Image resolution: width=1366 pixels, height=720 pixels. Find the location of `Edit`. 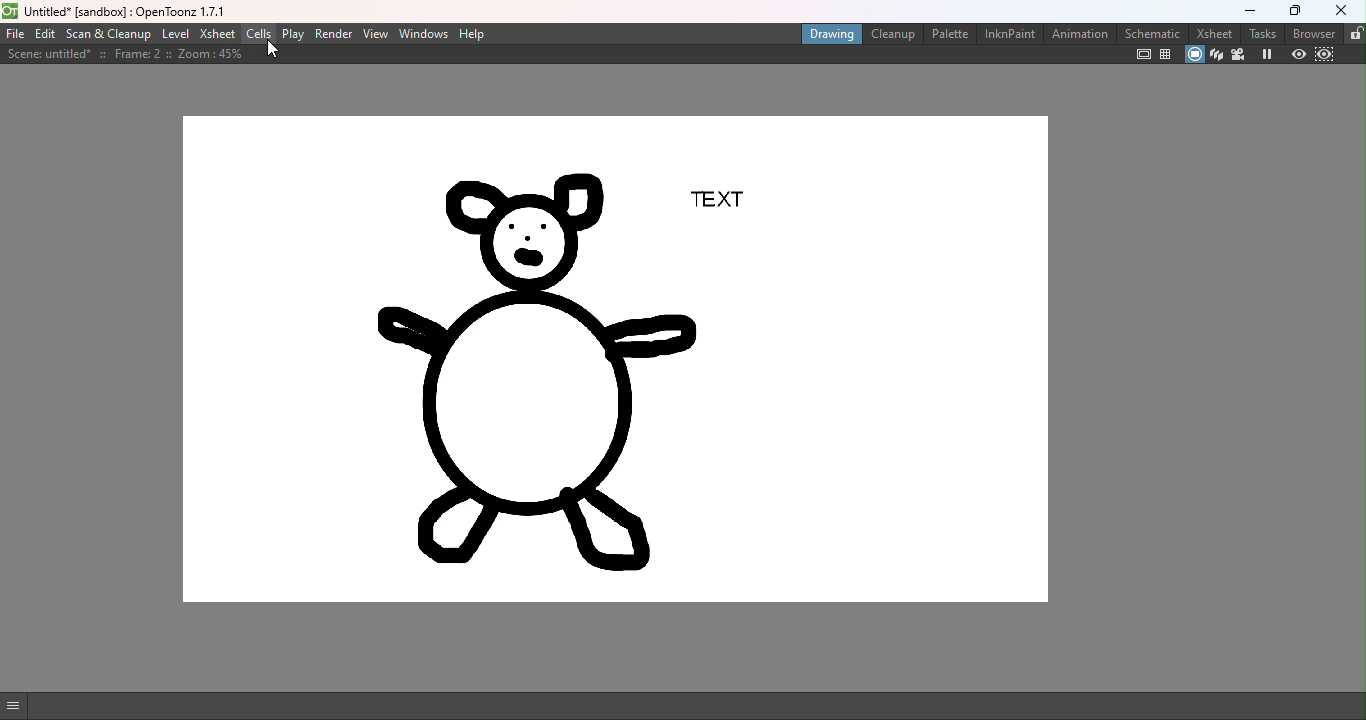

Edit is located at coordinates (45, 35).